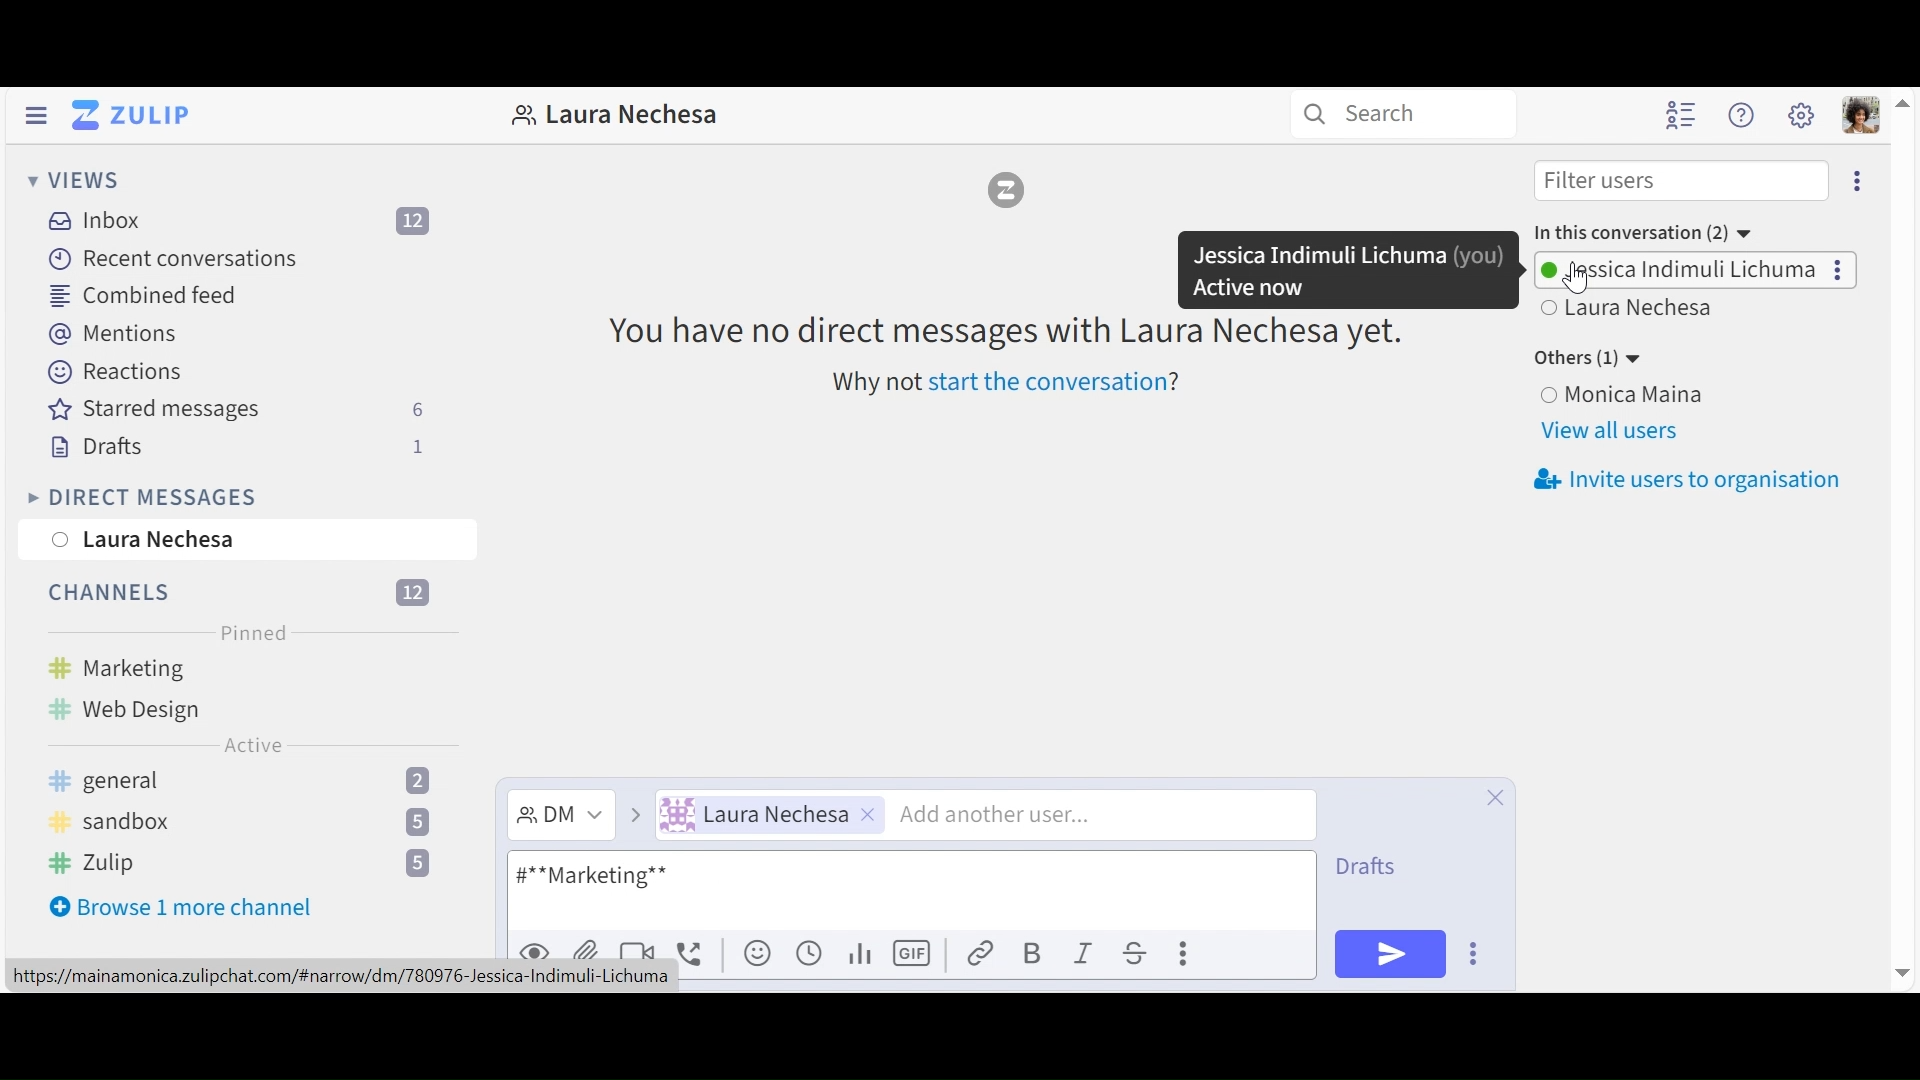 The width and height of the screenshot is (1920, 1080). Describe the element at coordinates (139, 295) in the screenshot. I see `Combined feed` at that location.